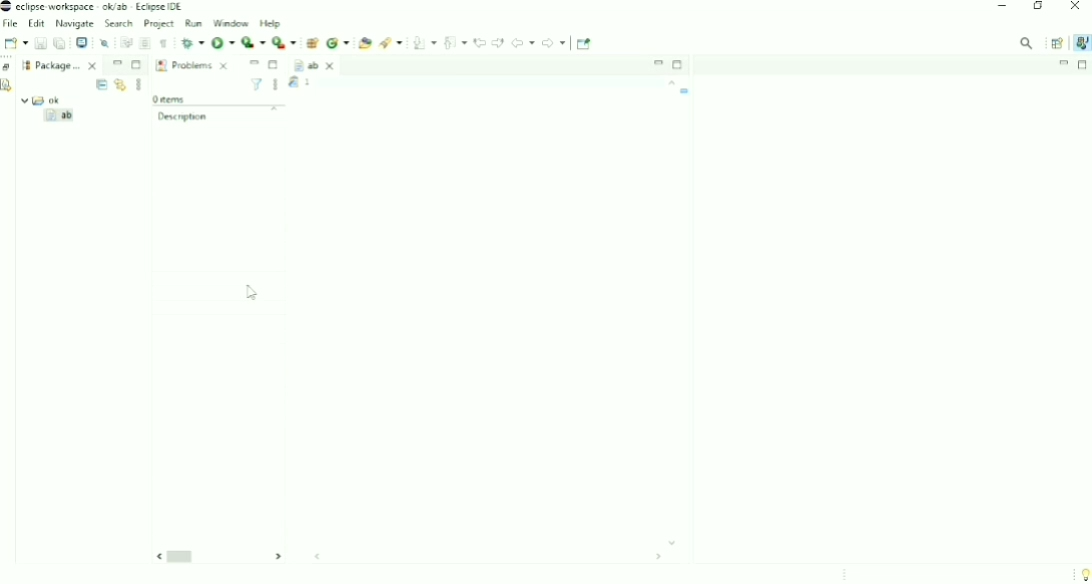  I want to click on Minimize, so click(657, 62).